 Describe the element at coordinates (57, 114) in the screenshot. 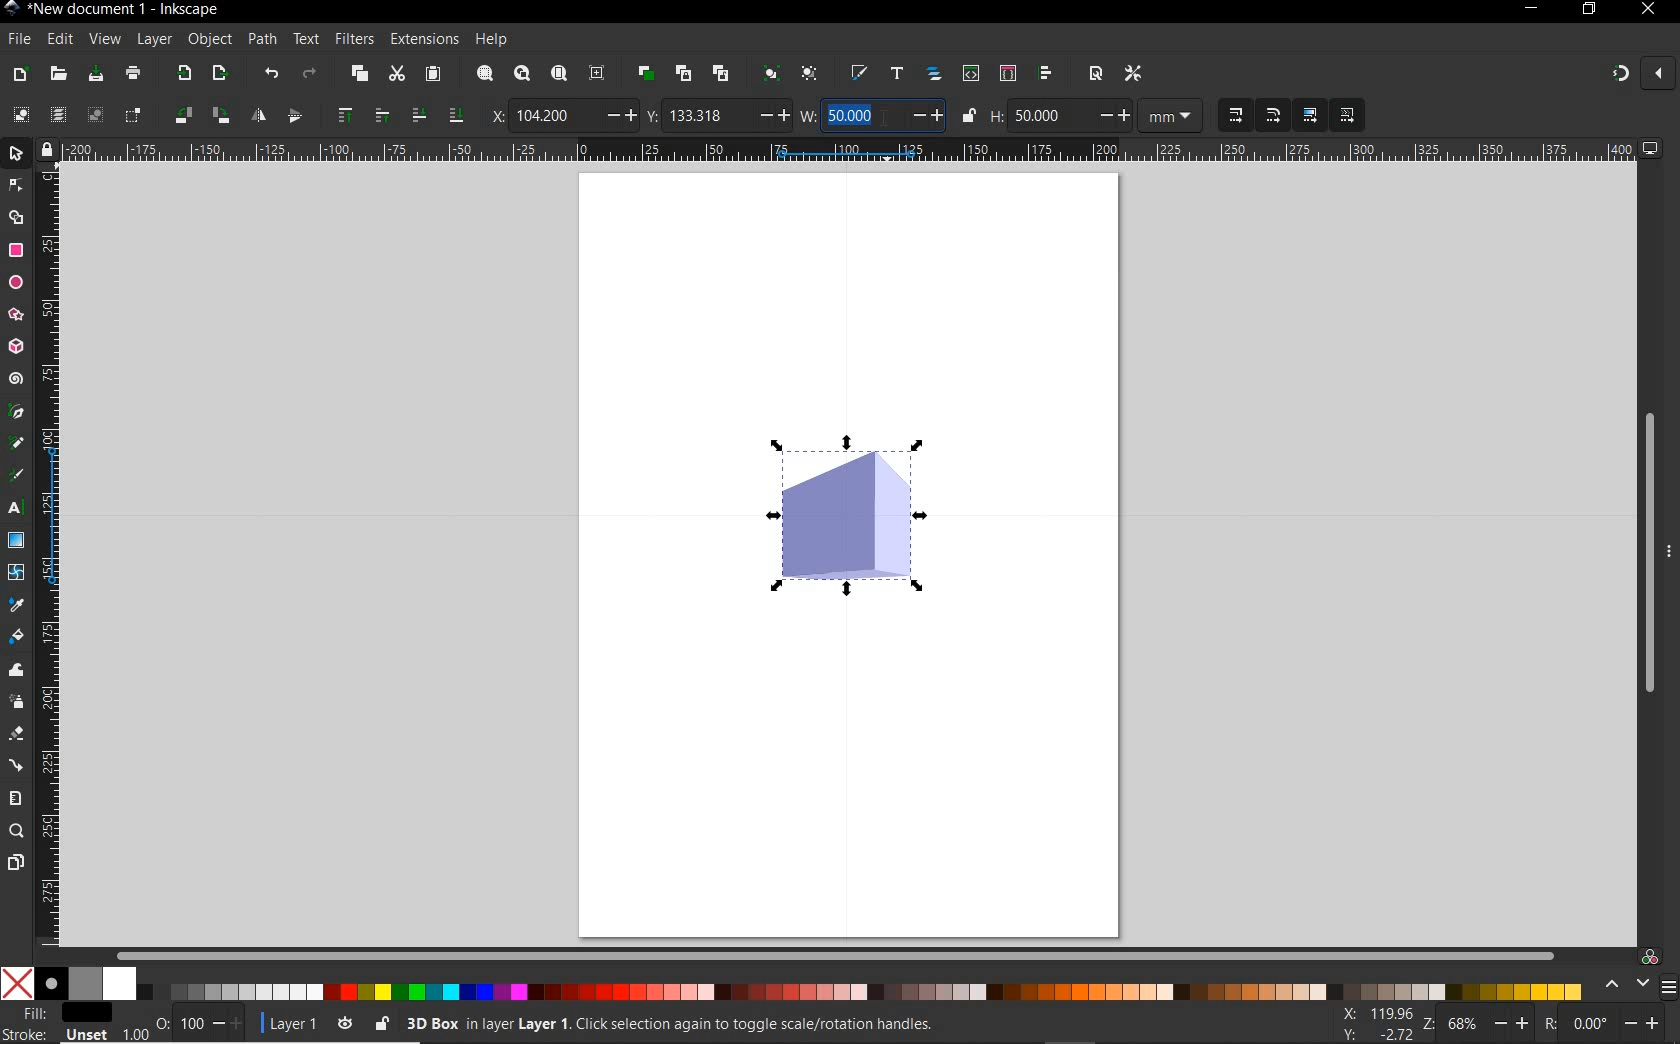

I see `select all in all layers` at that location.